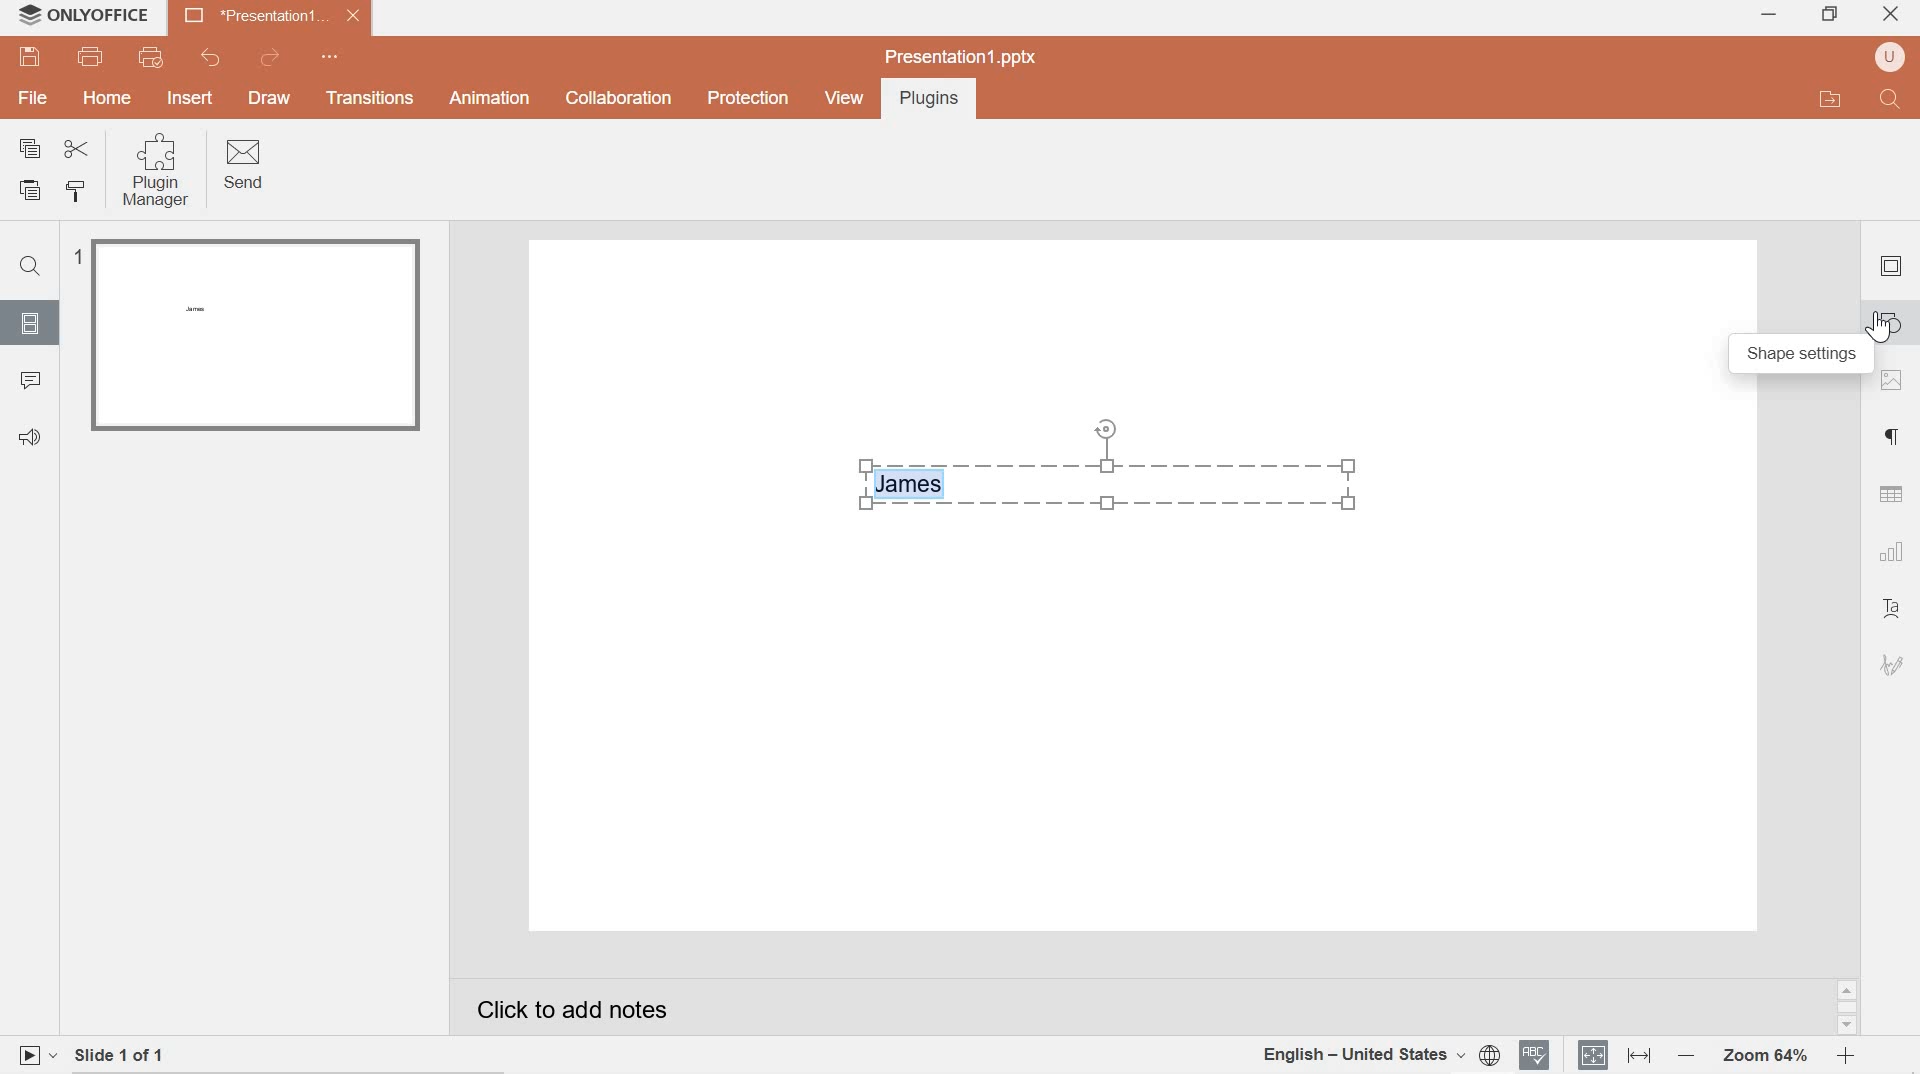 The width and height of the screenshot is (1920, 1074). I want to click on shape settings, so click(1804, 357).